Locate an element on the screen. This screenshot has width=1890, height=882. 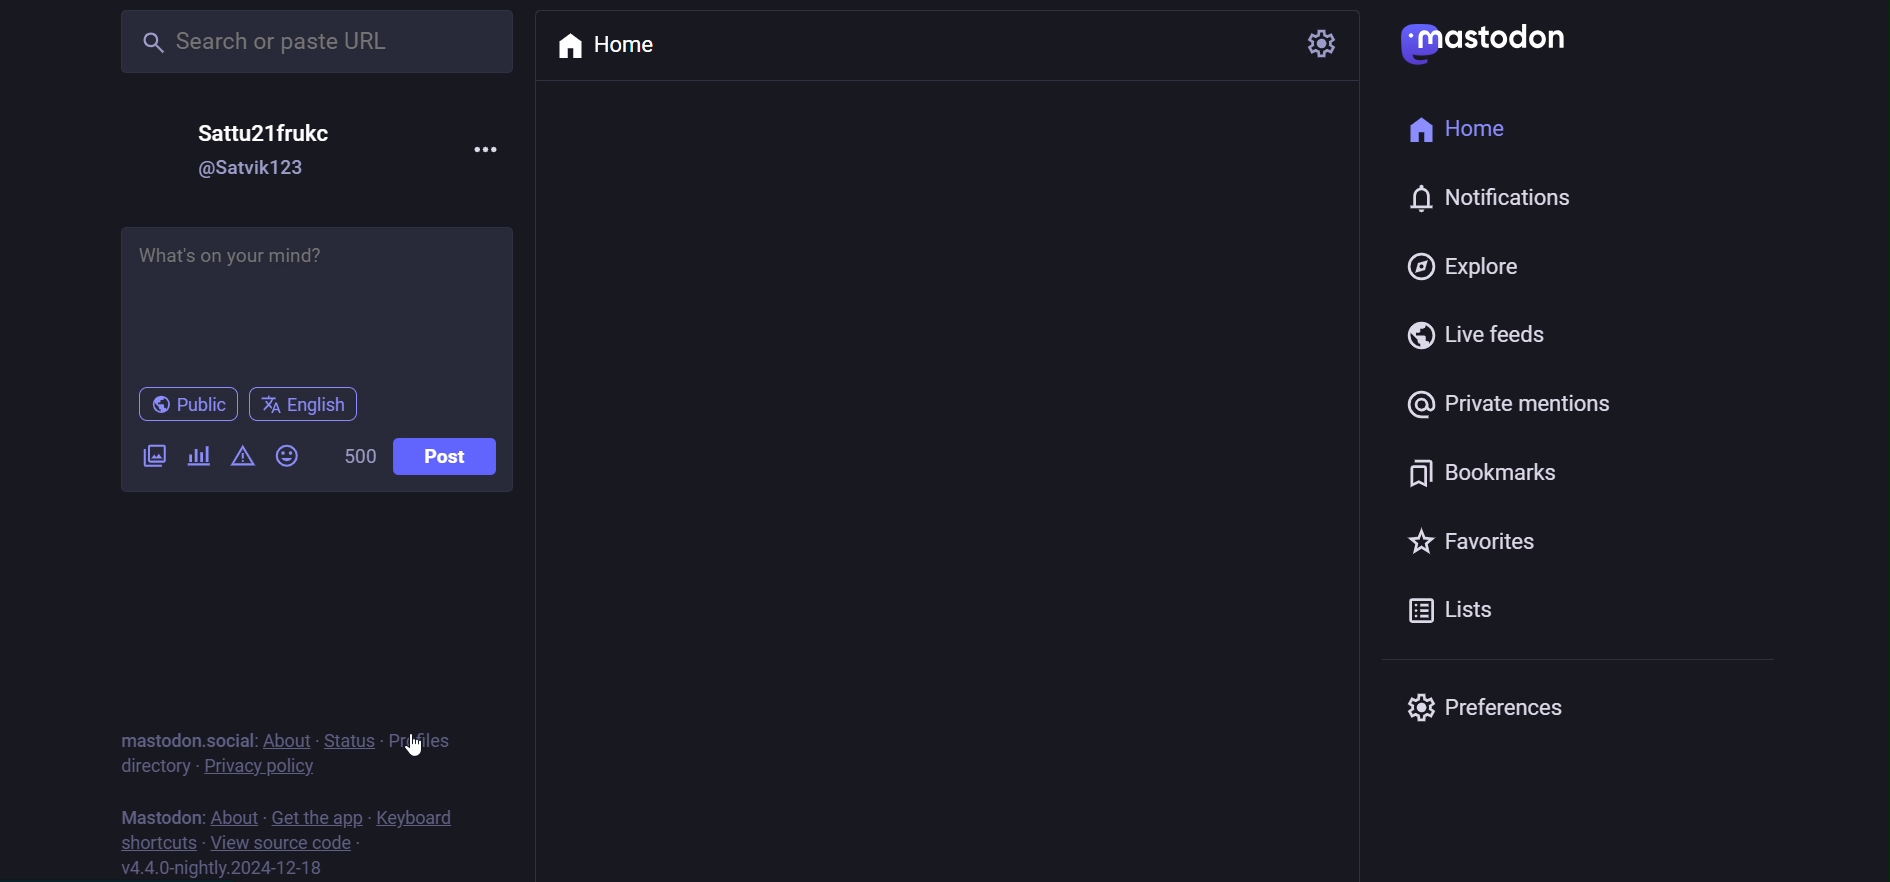
favorites is located at coordinates (1491, 540).